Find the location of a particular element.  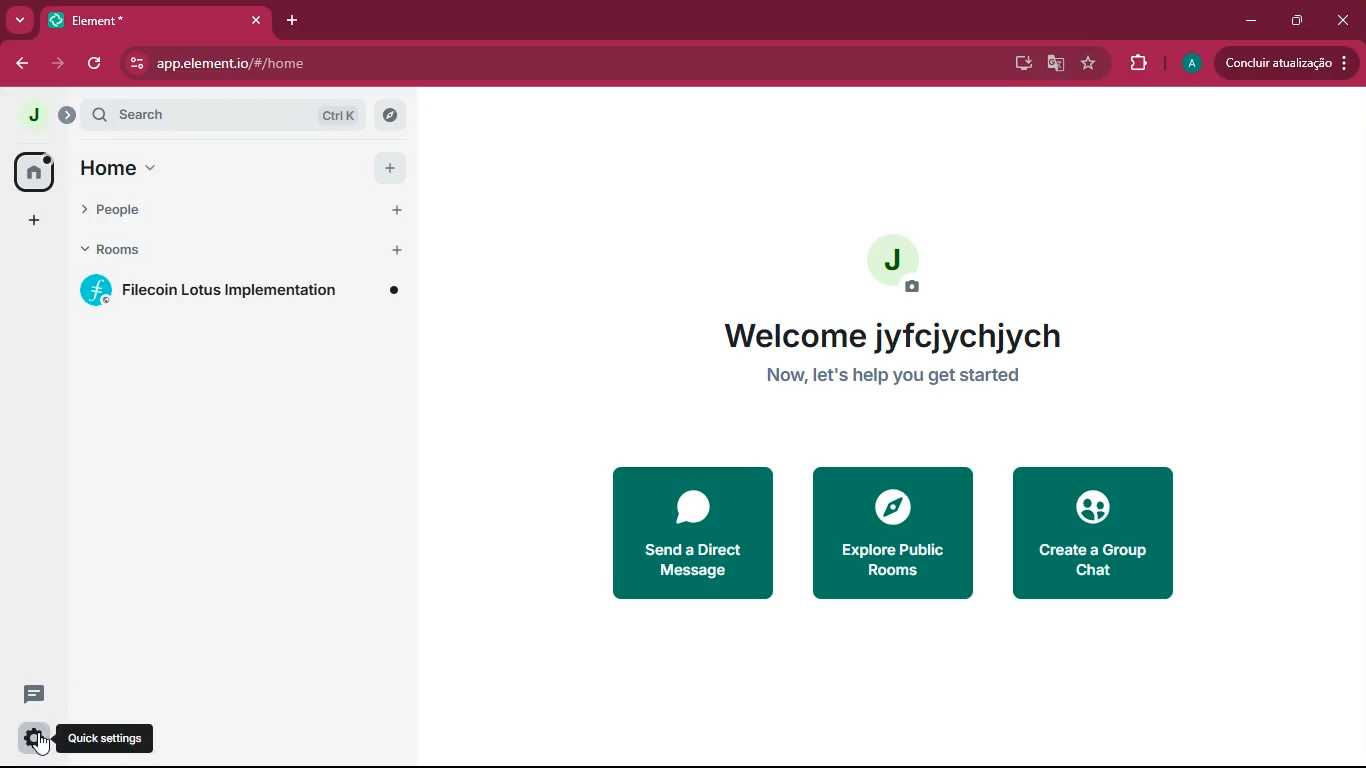

profile picture is located at coordinates (893, 264).